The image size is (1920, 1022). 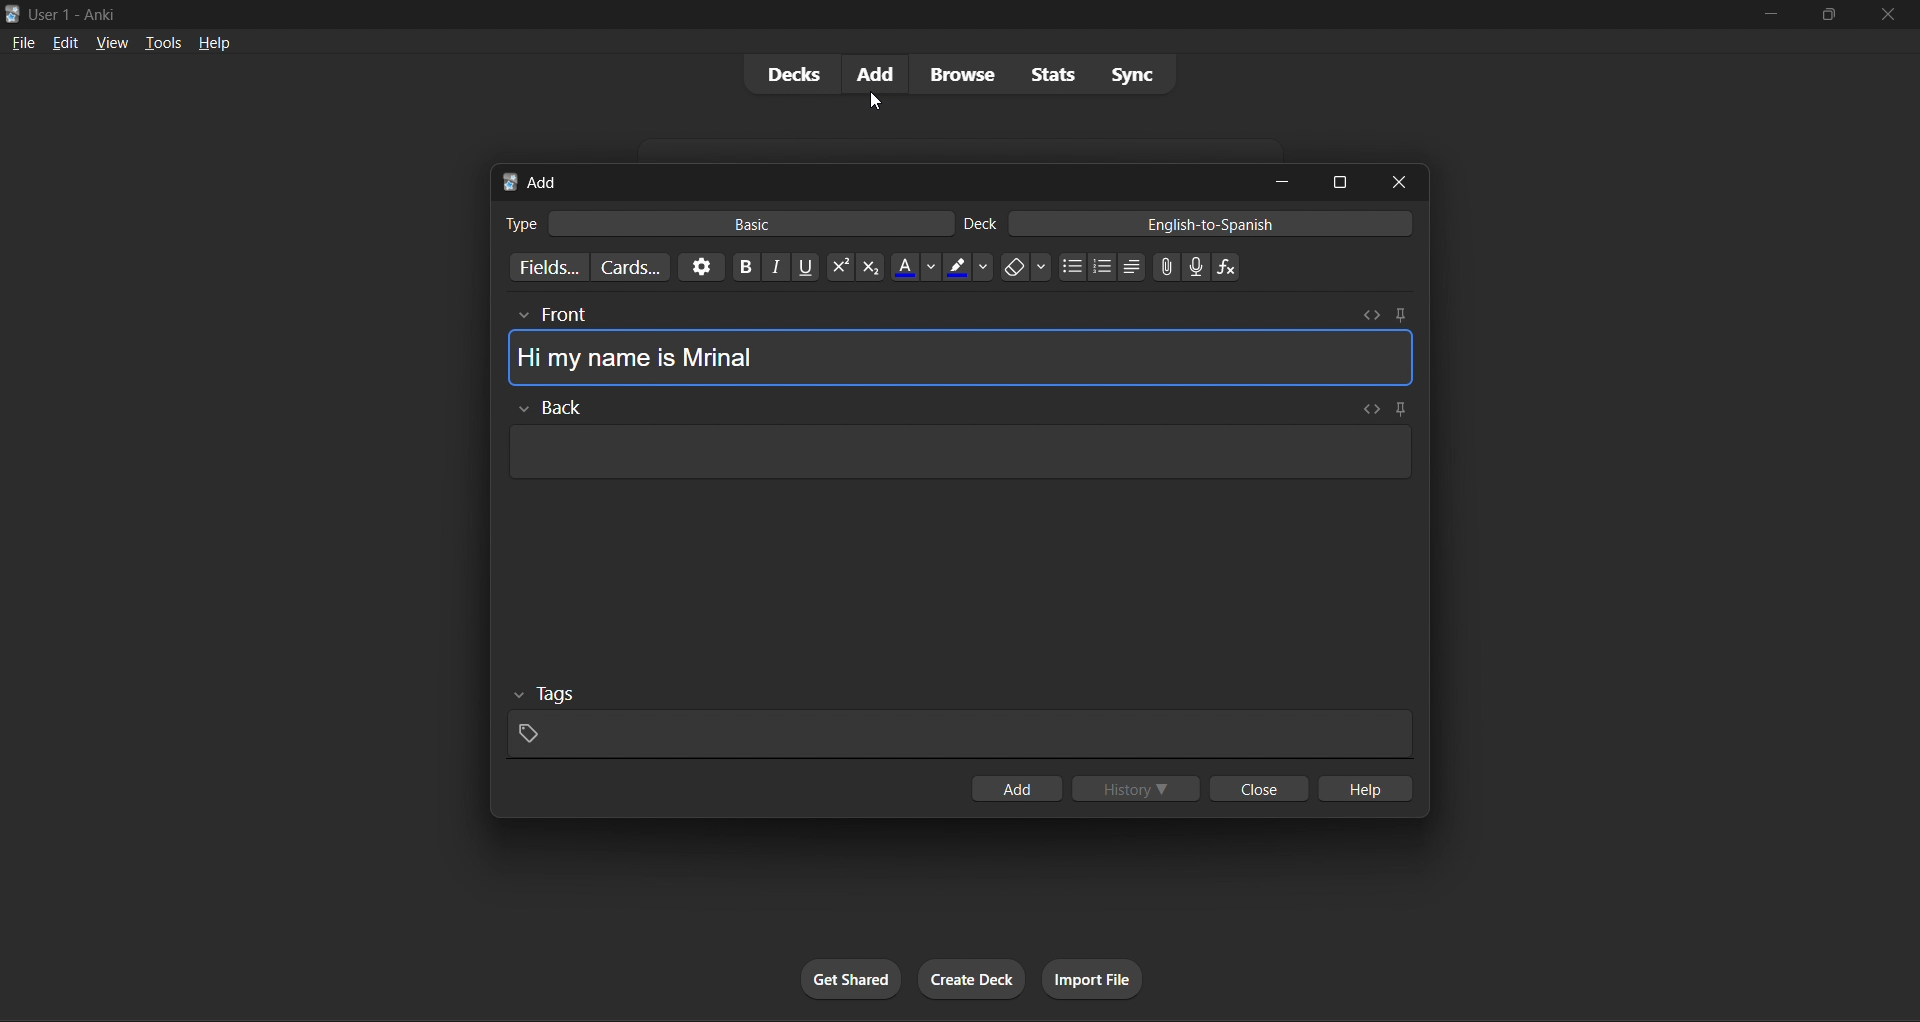 What do you see at coordinates (104, 41) in the screenshot?
I see `view` at bounding box center [104, 41].